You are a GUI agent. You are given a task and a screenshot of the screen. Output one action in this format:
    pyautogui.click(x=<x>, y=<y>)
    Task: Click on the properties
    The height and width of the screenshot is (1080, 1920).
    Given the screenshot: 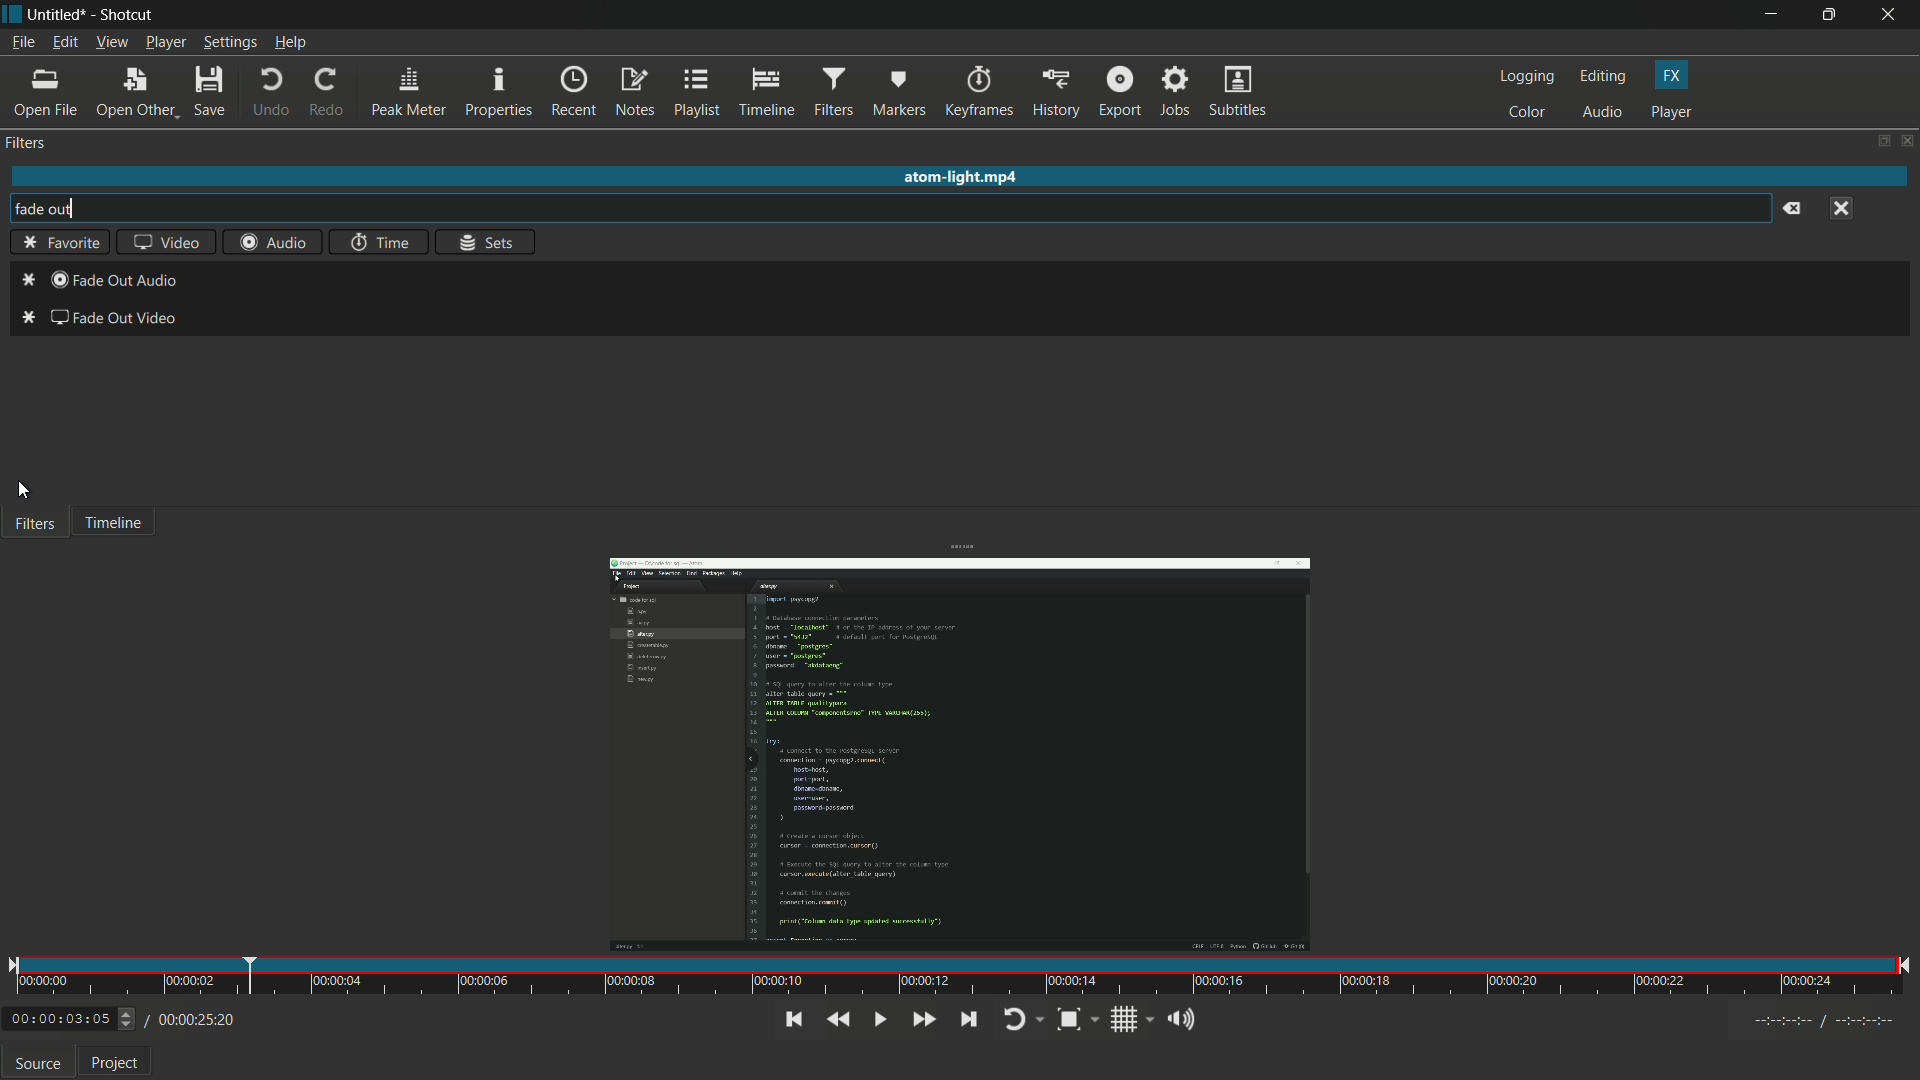 What is the action you would take?
    pyautogui.click(x=499, y=92)
    